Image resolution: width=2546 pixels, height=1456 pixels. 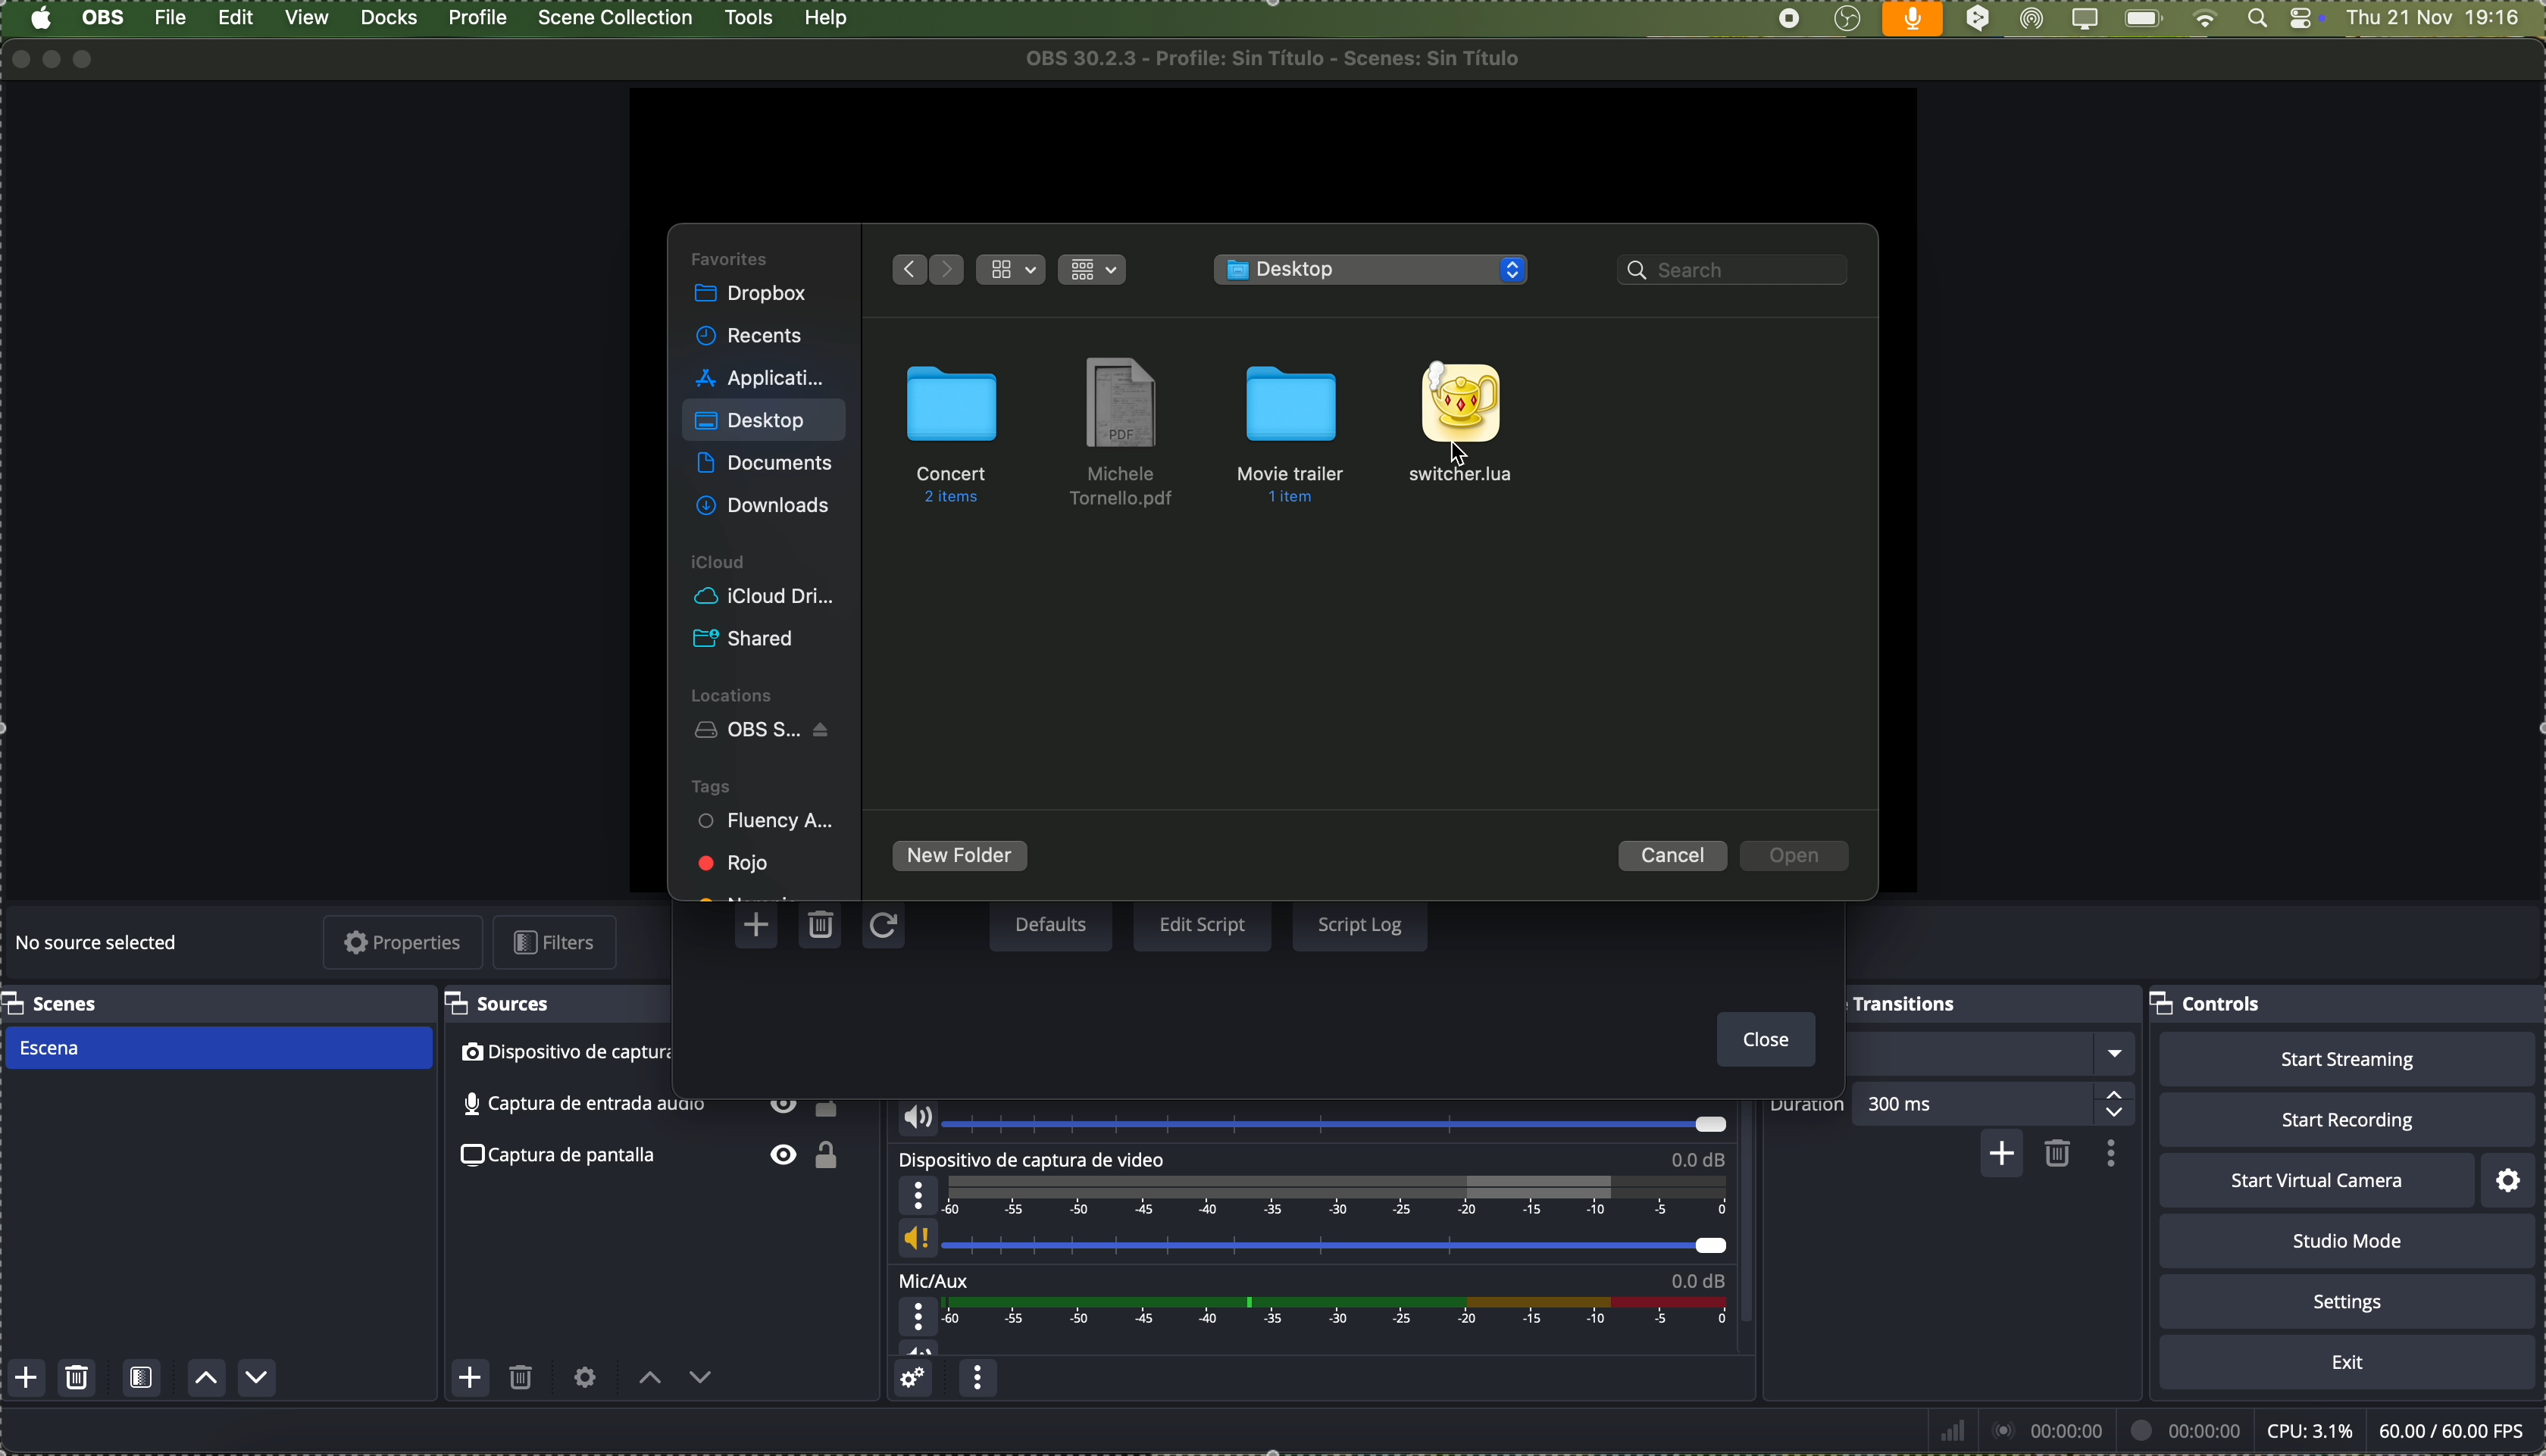 What do you see at coordinates (1992, 1054) in the screenshot?
I see `fade` at bounding box center [1992, 1054].